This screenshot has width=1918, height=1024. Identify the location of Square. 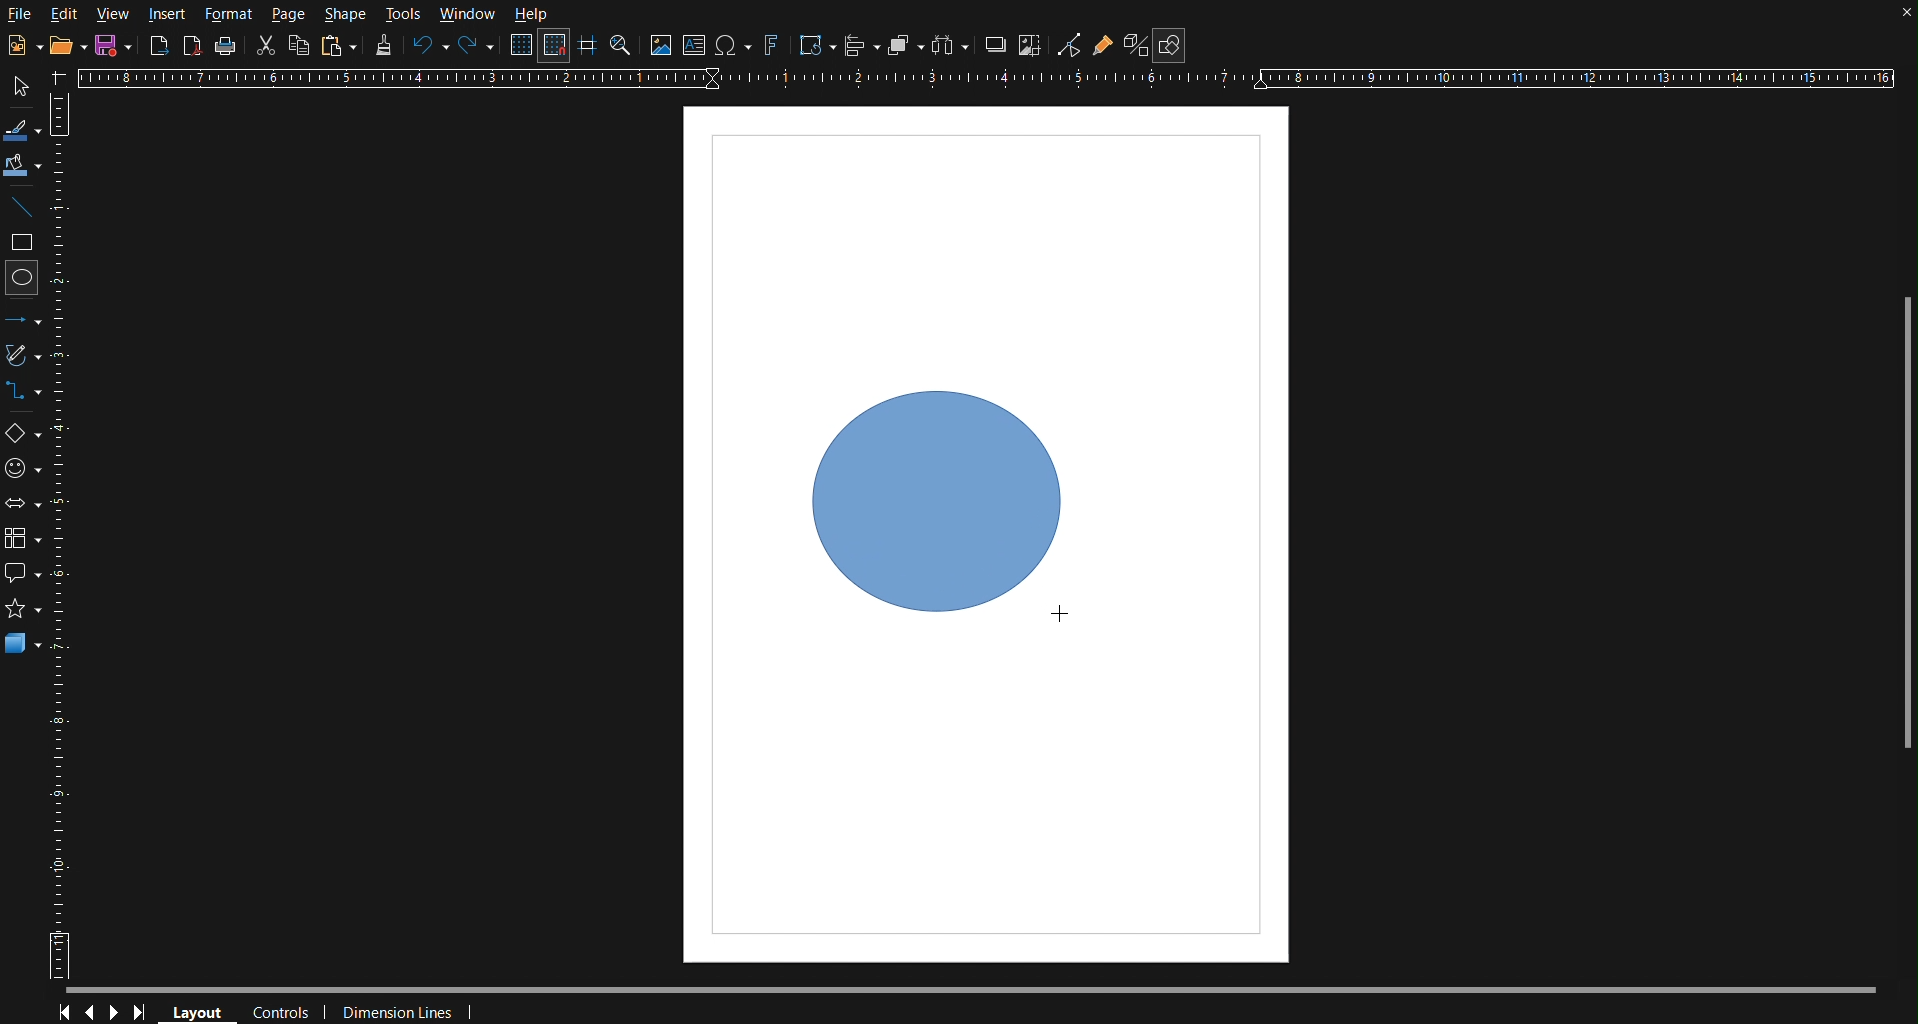
(24, 244).